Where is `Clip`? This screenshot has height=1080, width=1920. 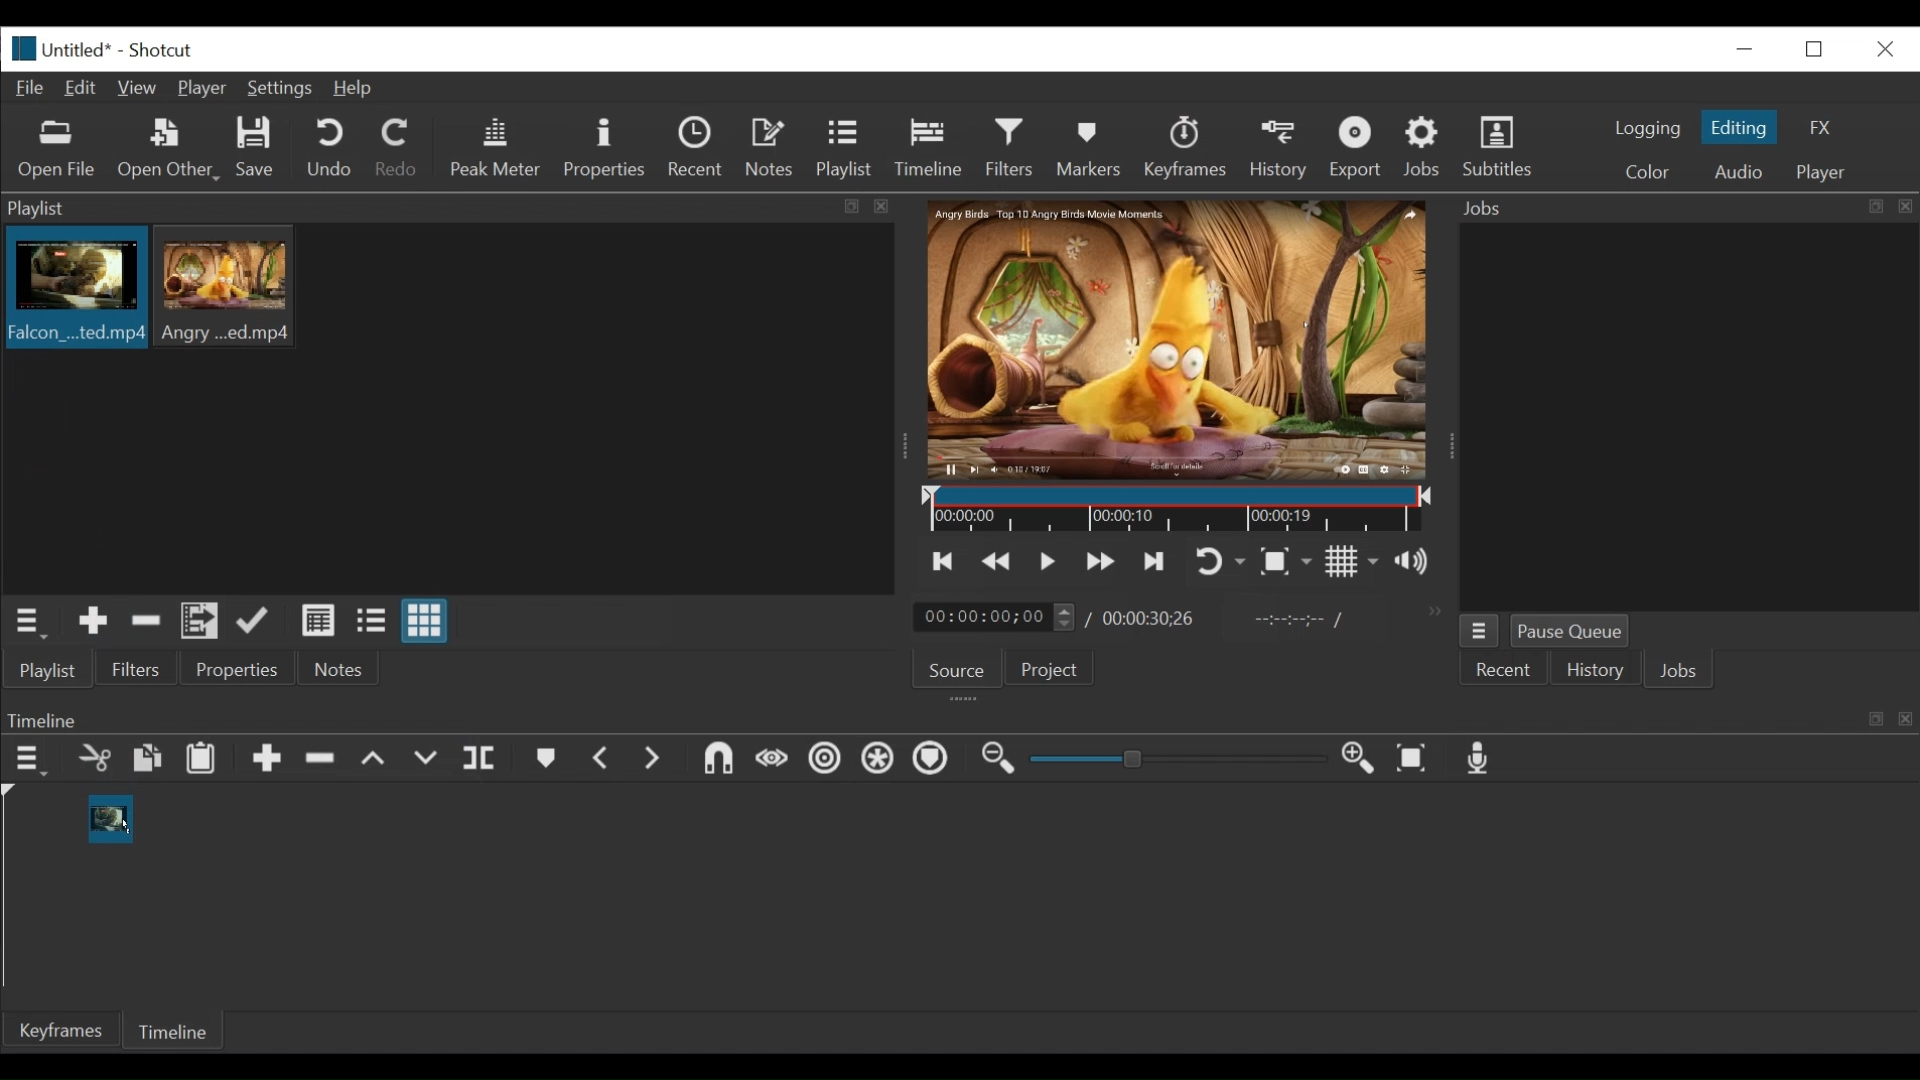
Clip is located at coordinates (107, 815).